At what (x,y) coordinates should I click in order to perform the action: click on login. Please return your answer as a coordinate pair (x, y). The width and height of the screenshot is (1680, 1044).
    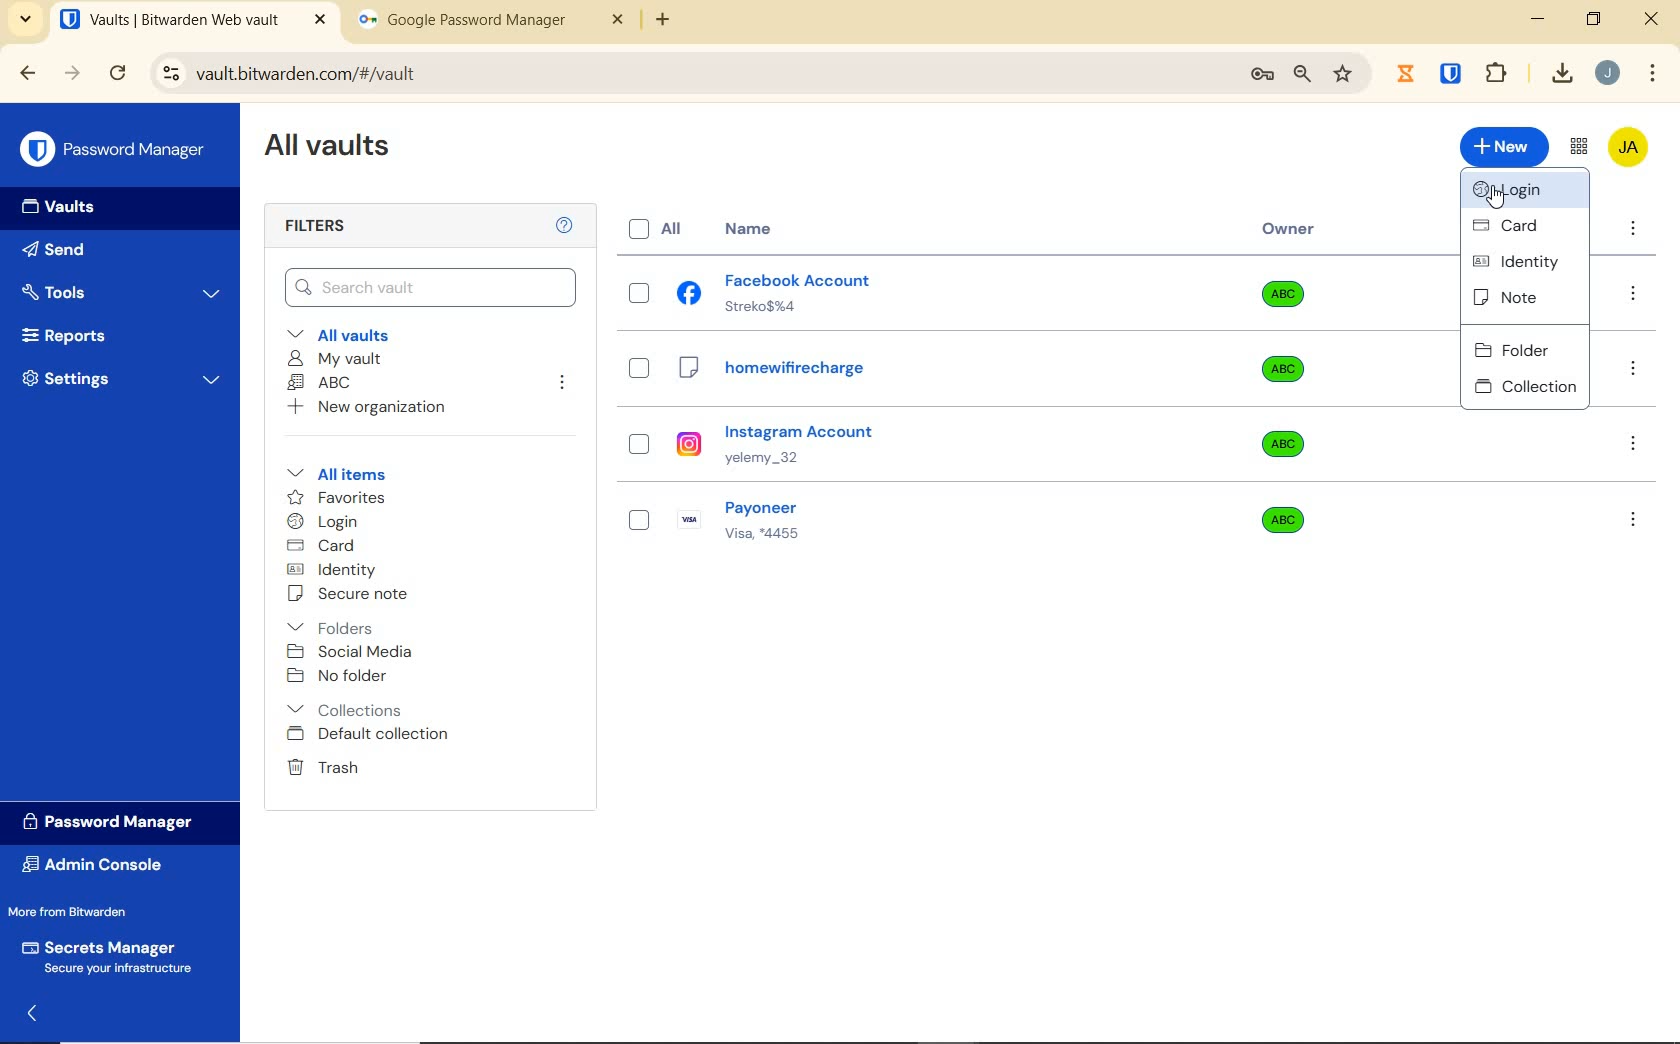
    Looking at the image, I should click on (322, 523).